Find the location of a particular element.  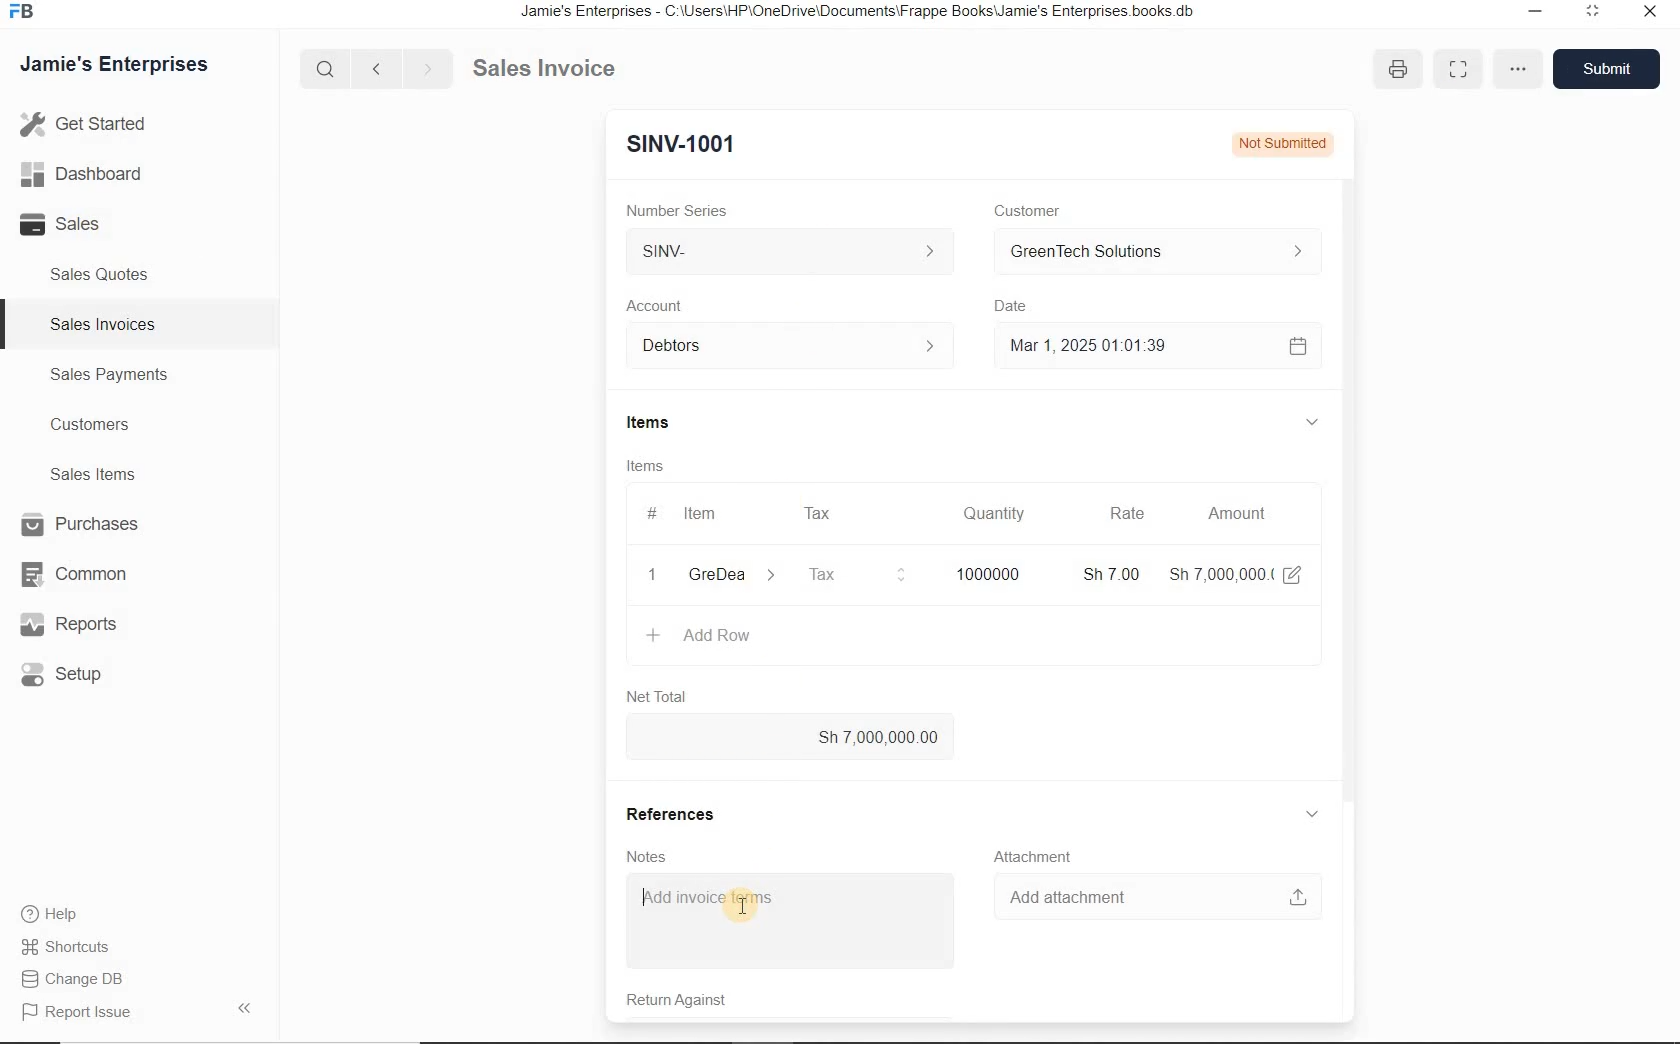

Sales Quotes is located at coordinates (101, 278).